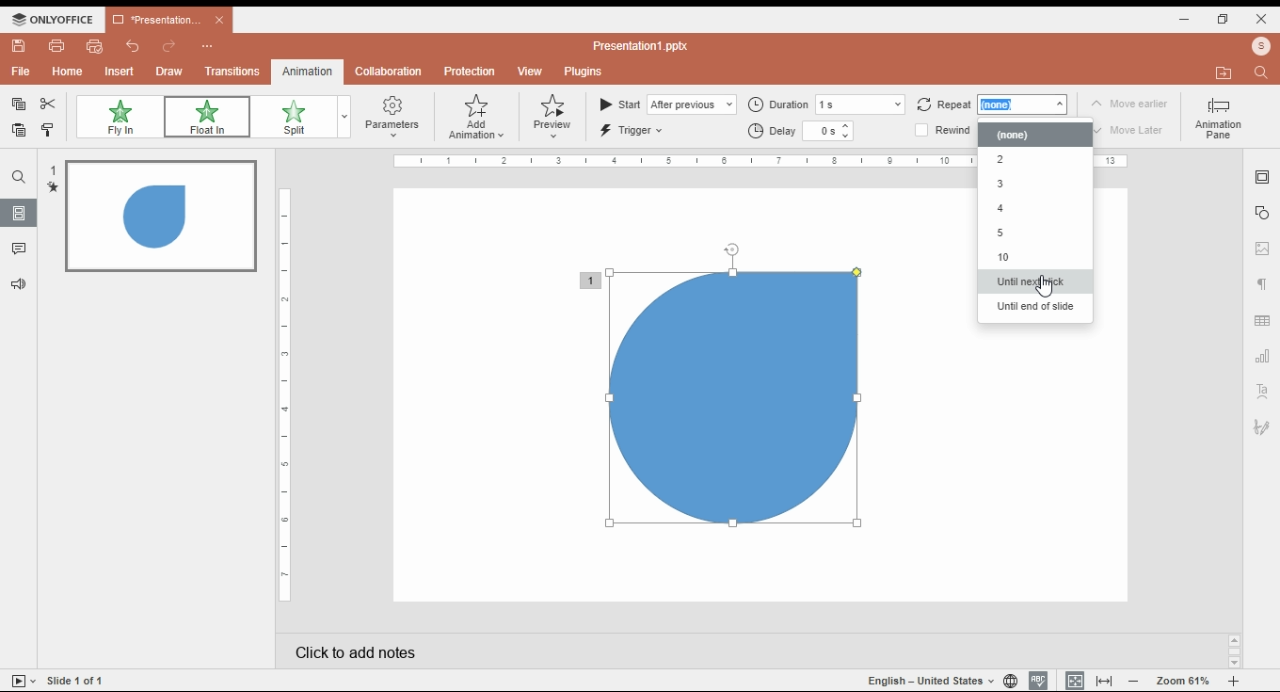  I want to click on file, so click(20, 72).